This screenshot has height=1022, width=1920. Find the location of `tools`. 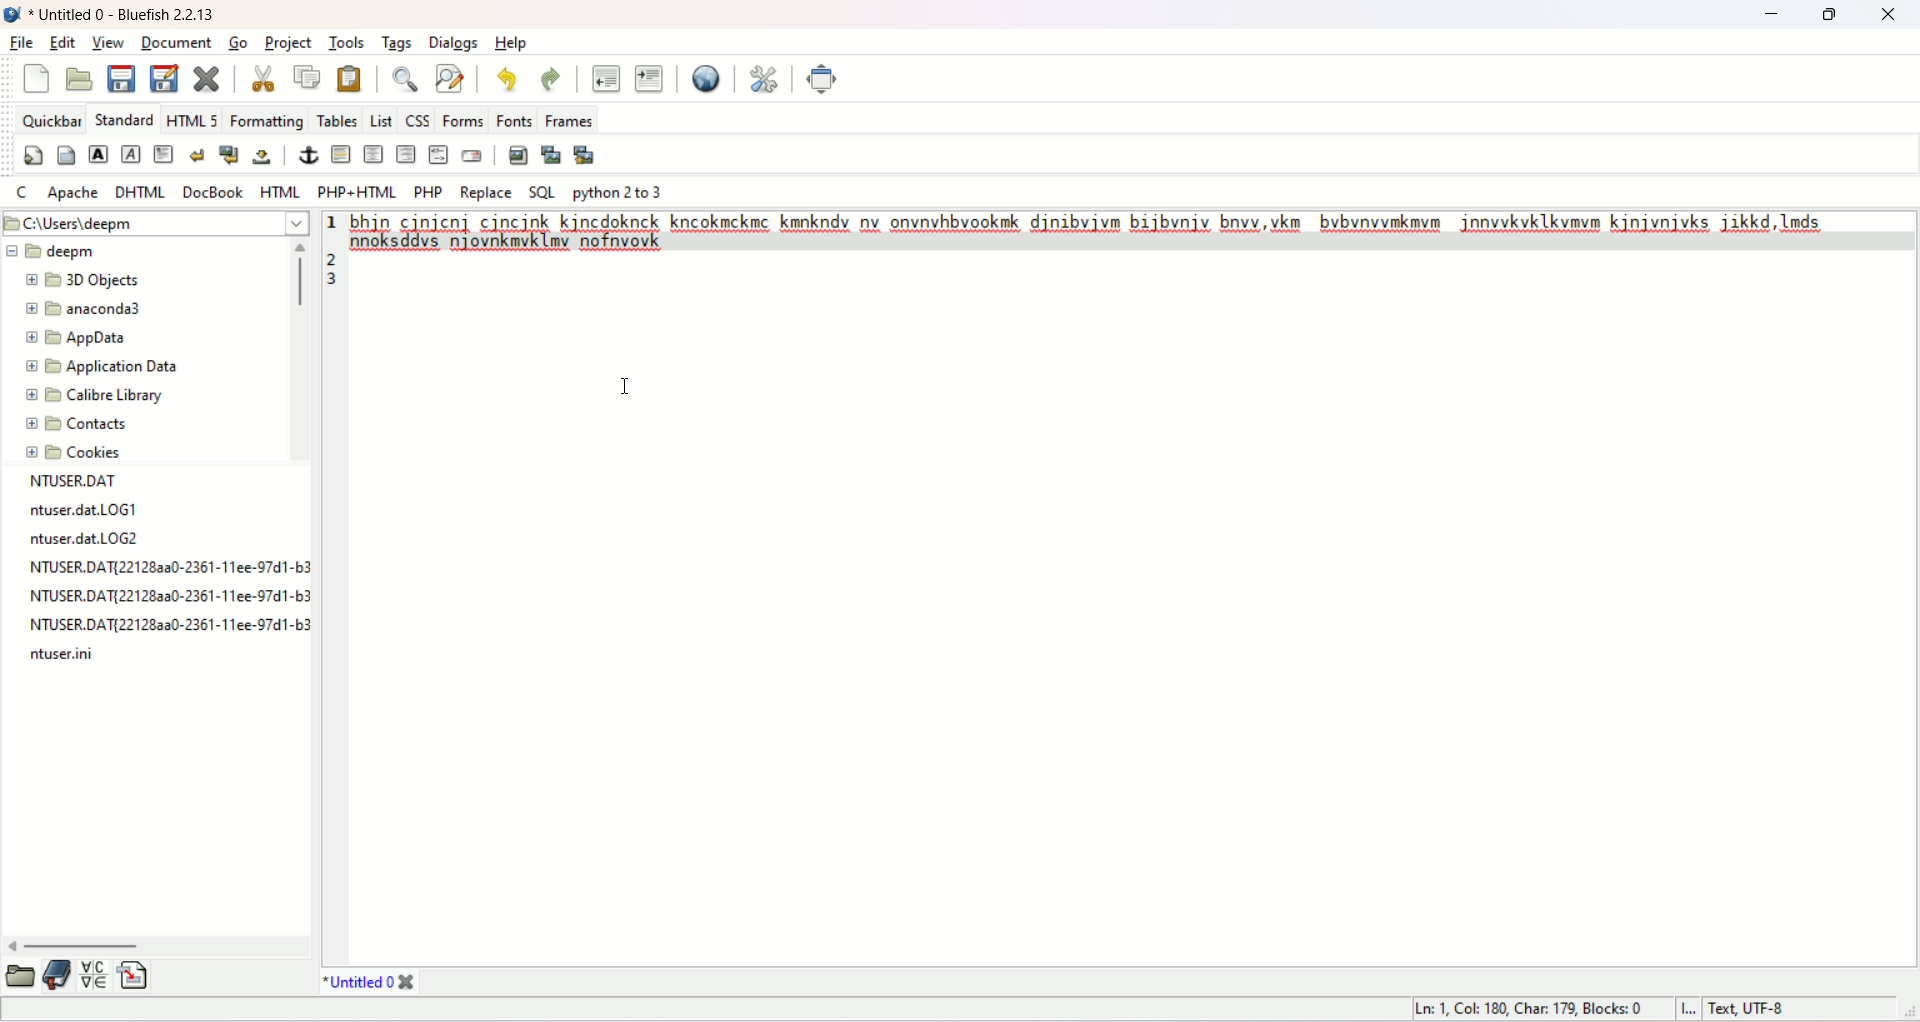

tools is located at coordinates (343, 43).